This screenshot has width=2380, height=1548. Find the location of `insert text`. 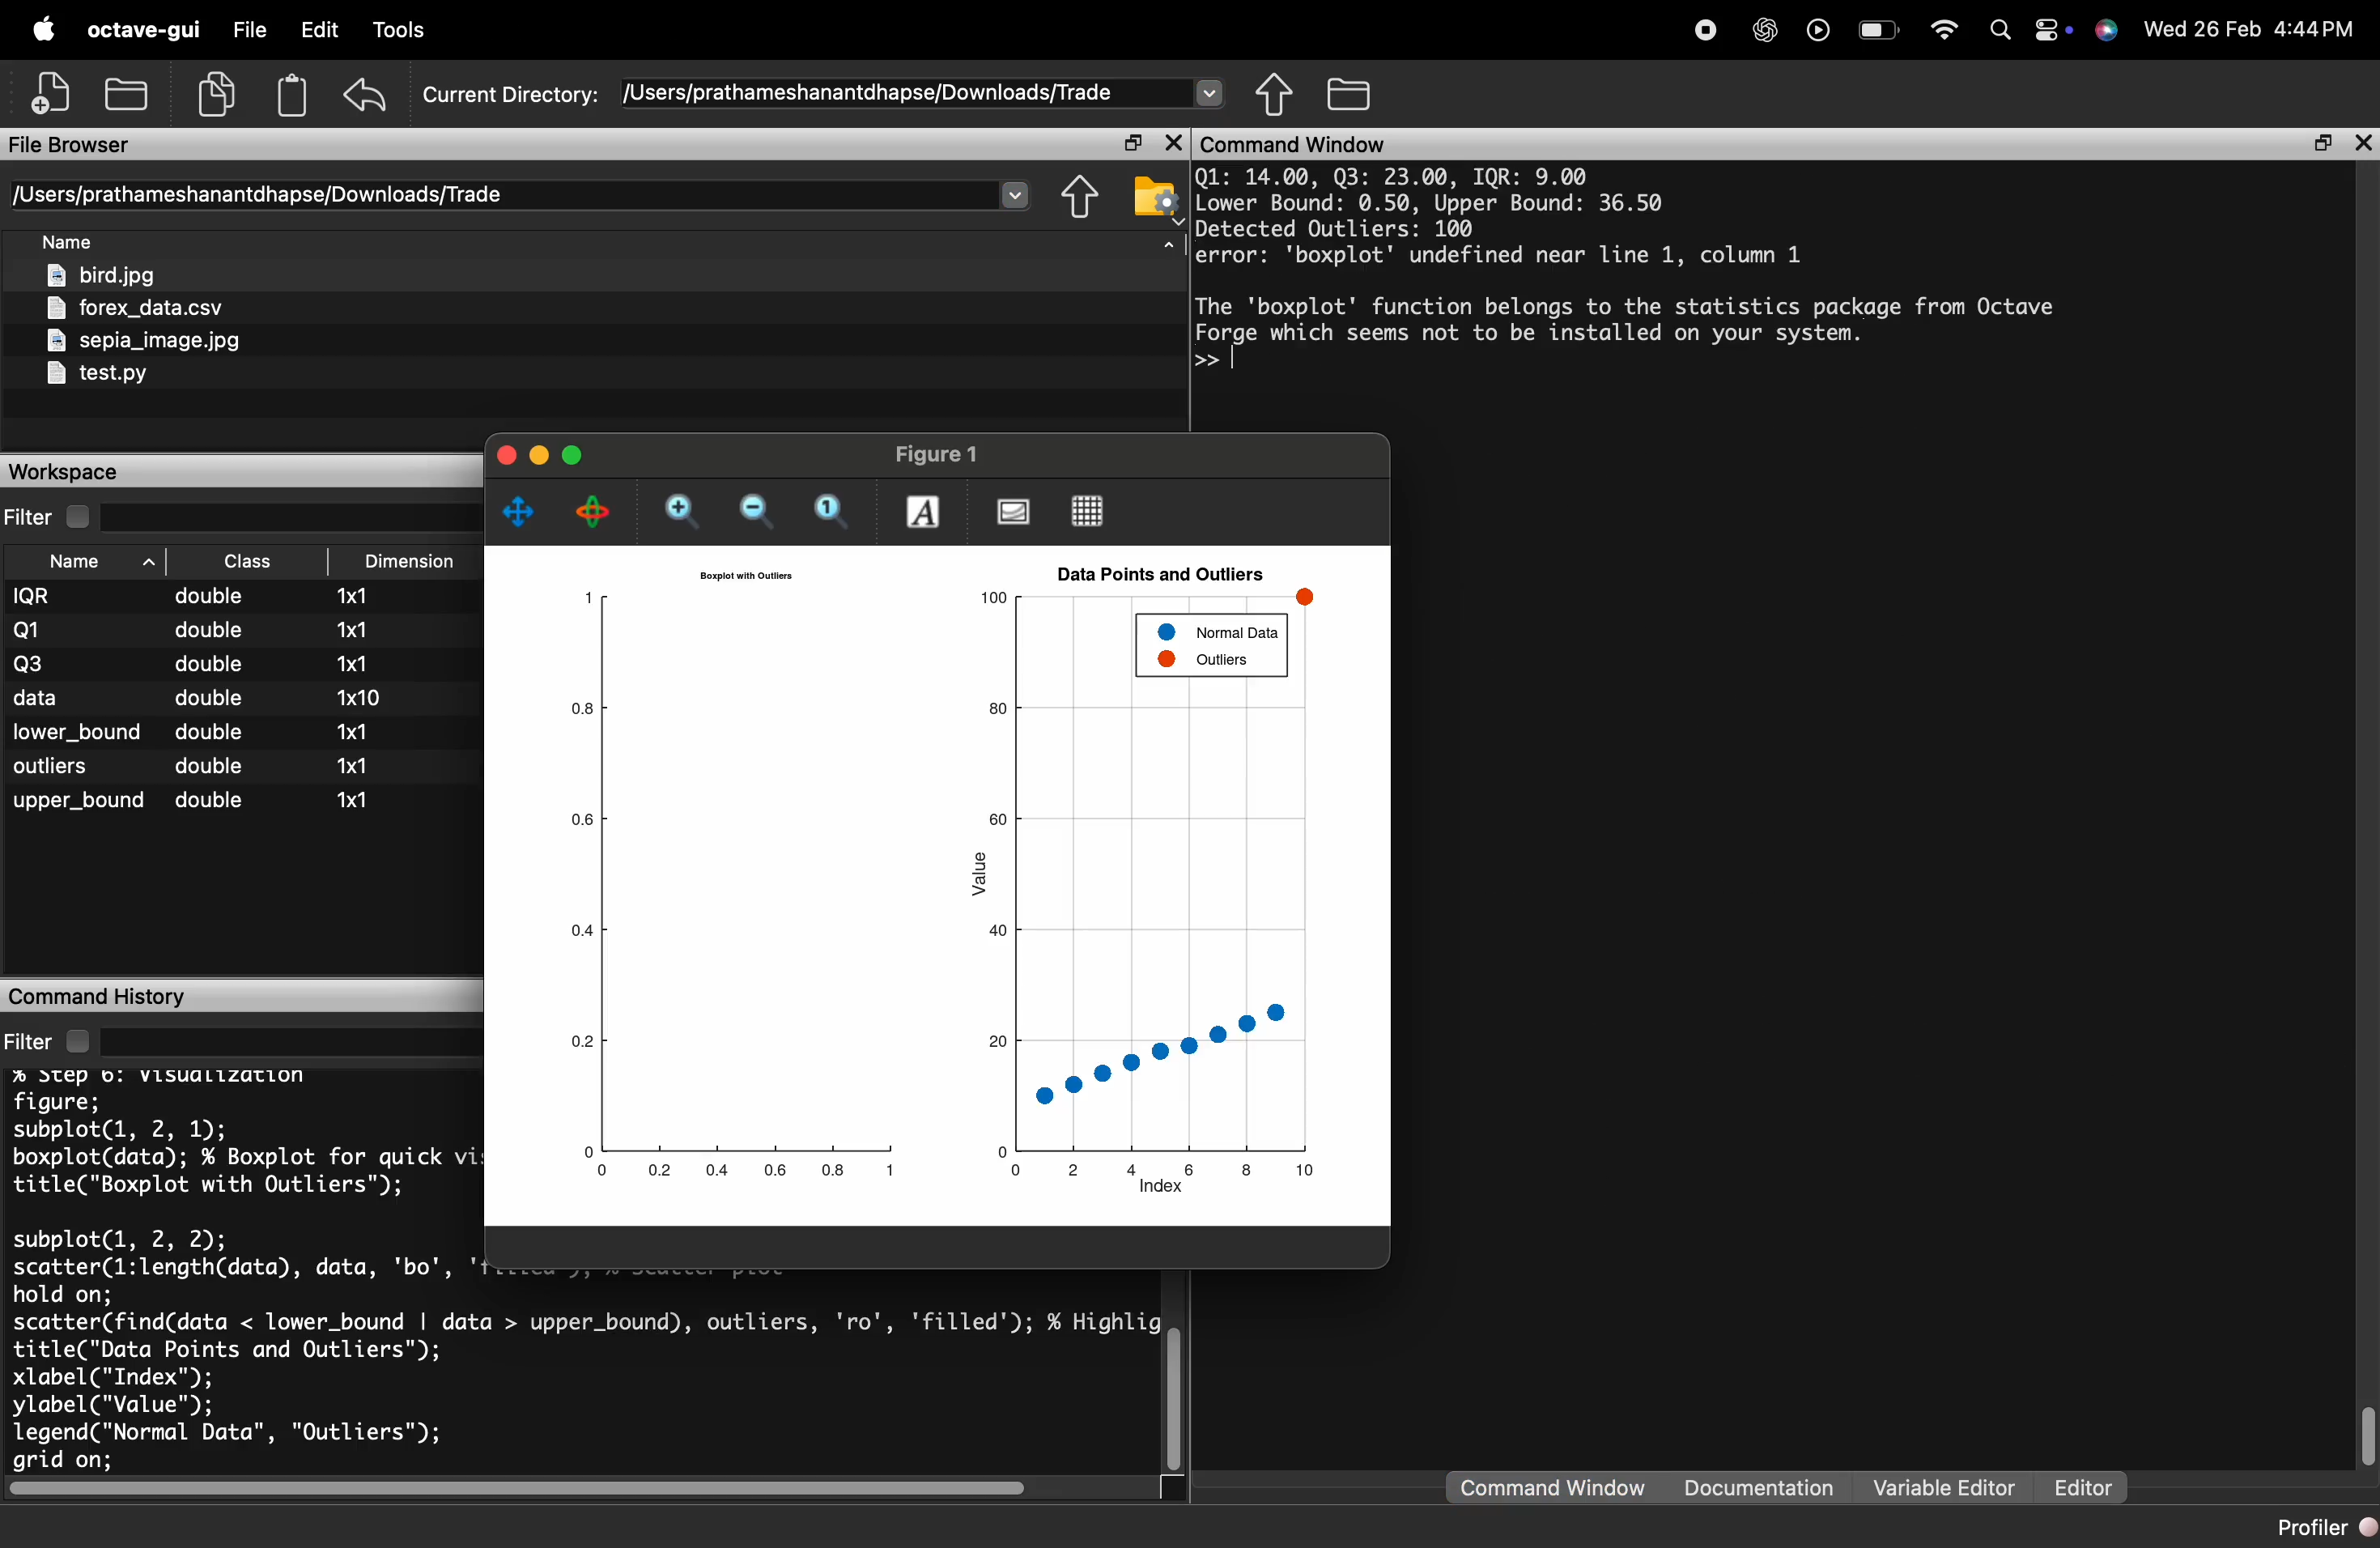

insert text is located at coordinates (923, 511).